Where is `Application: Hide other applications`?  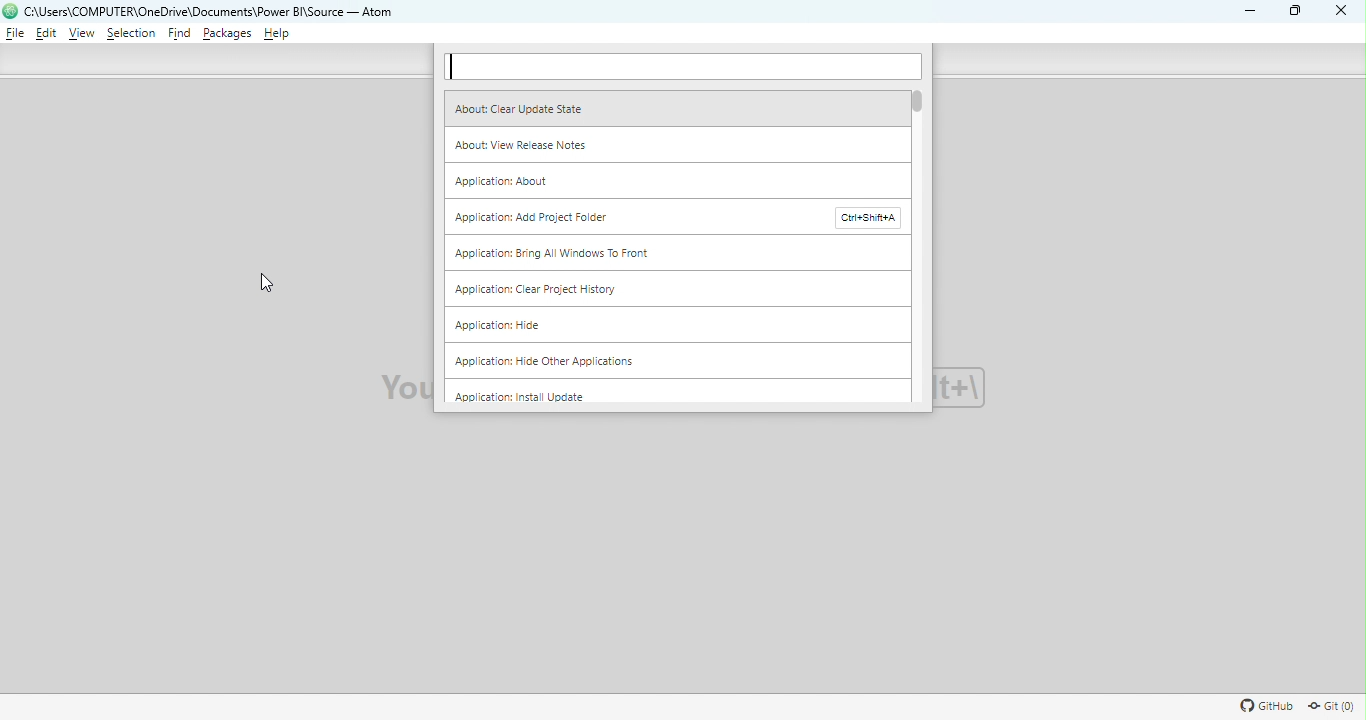 Application: Hide other applications is located at coordinates (662, 362).